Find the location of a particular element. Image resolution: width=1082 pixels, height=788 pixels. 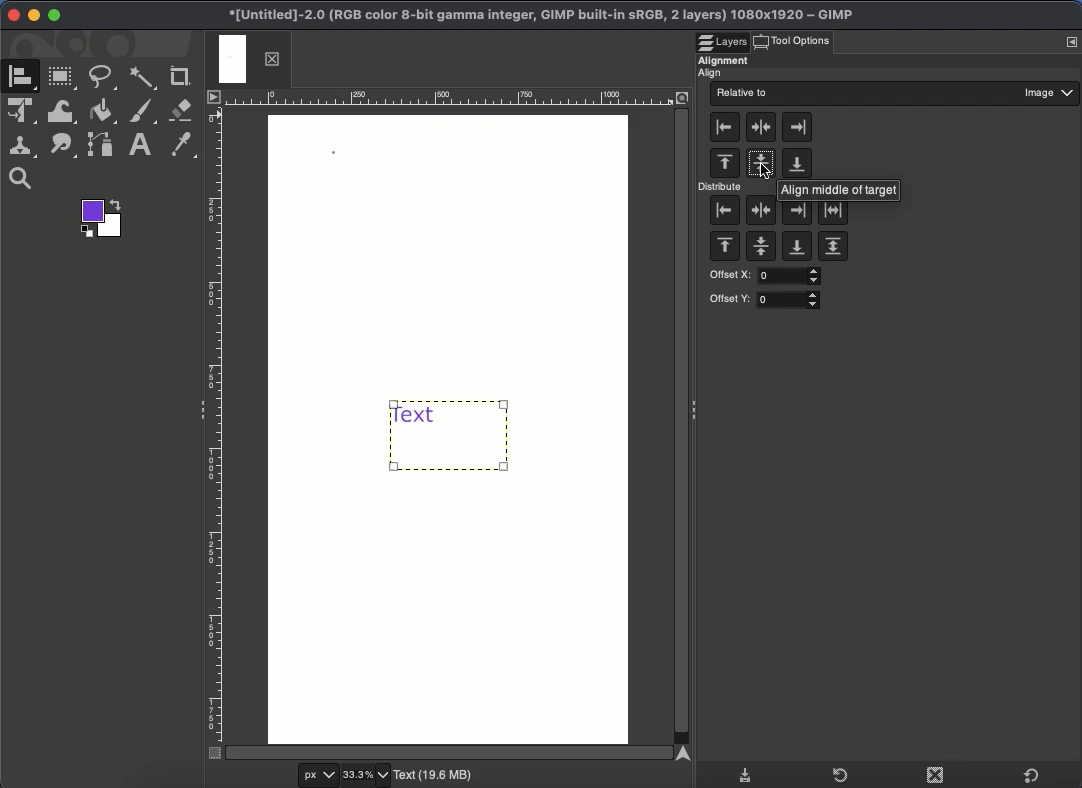

Align to the center - horizontally is located at coordinates (760, 164).